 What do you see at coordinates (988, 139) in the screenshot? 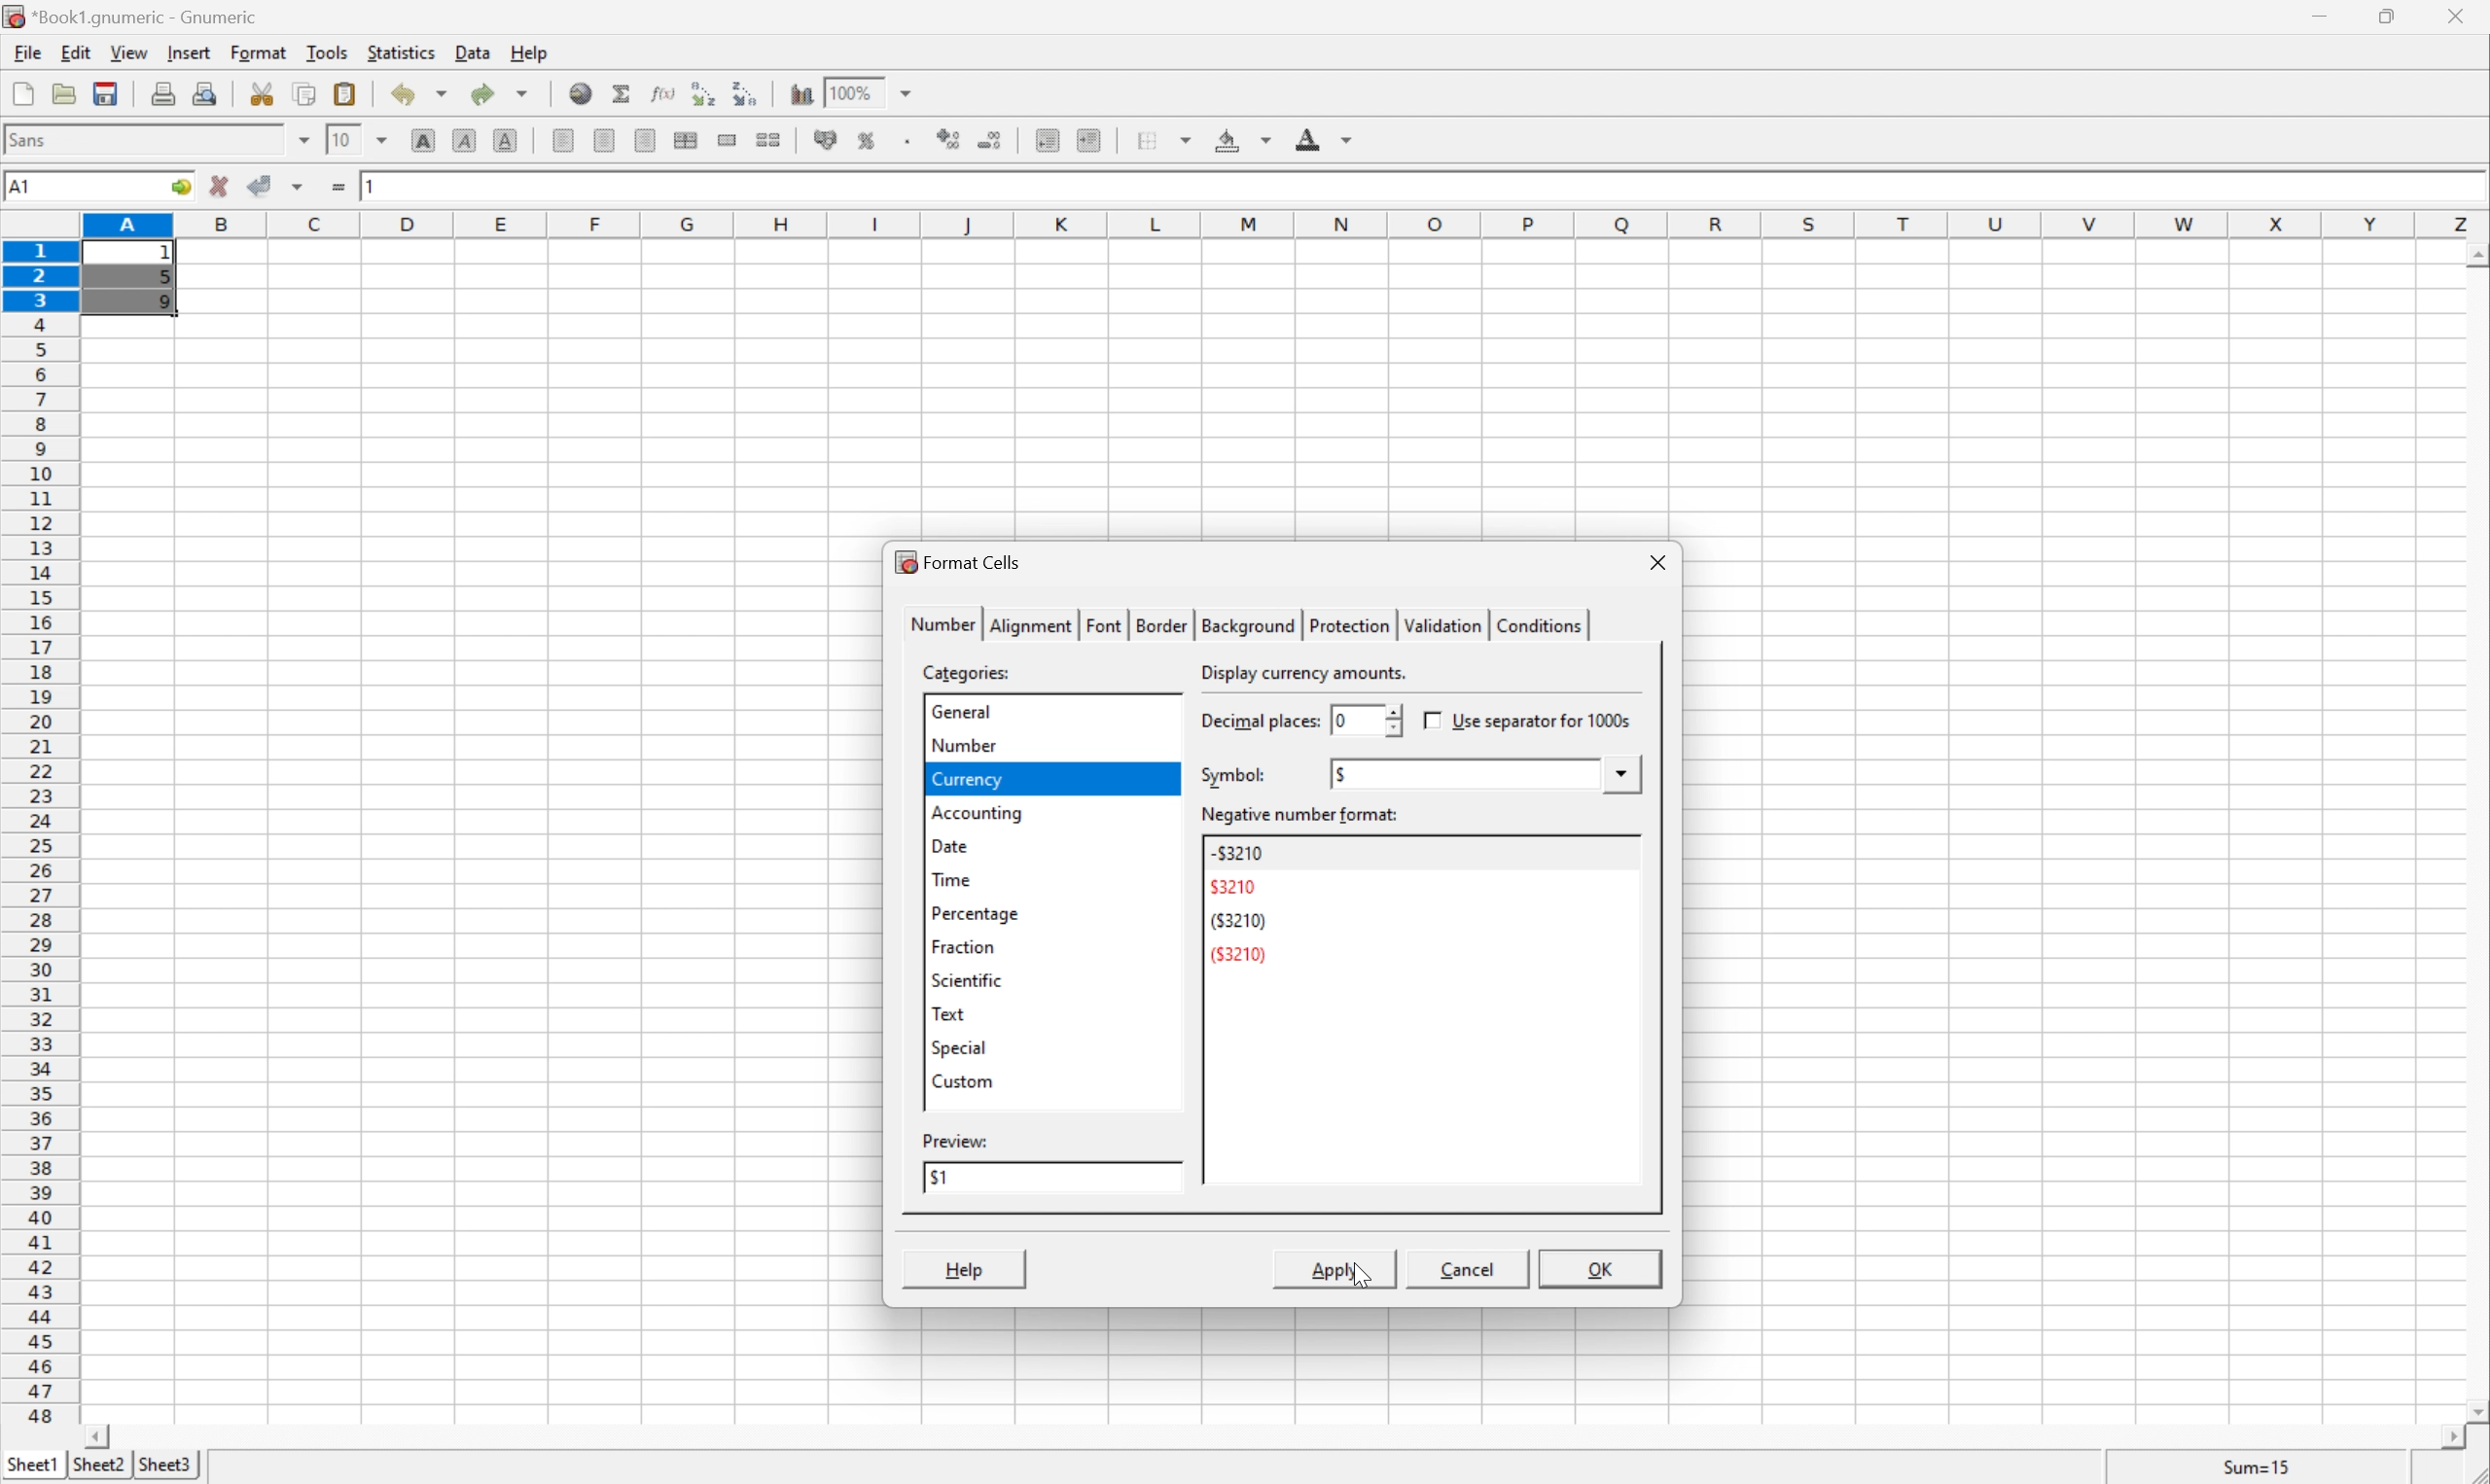
I see `decrease number of decimals displayed` at bounding box center [988, 139].